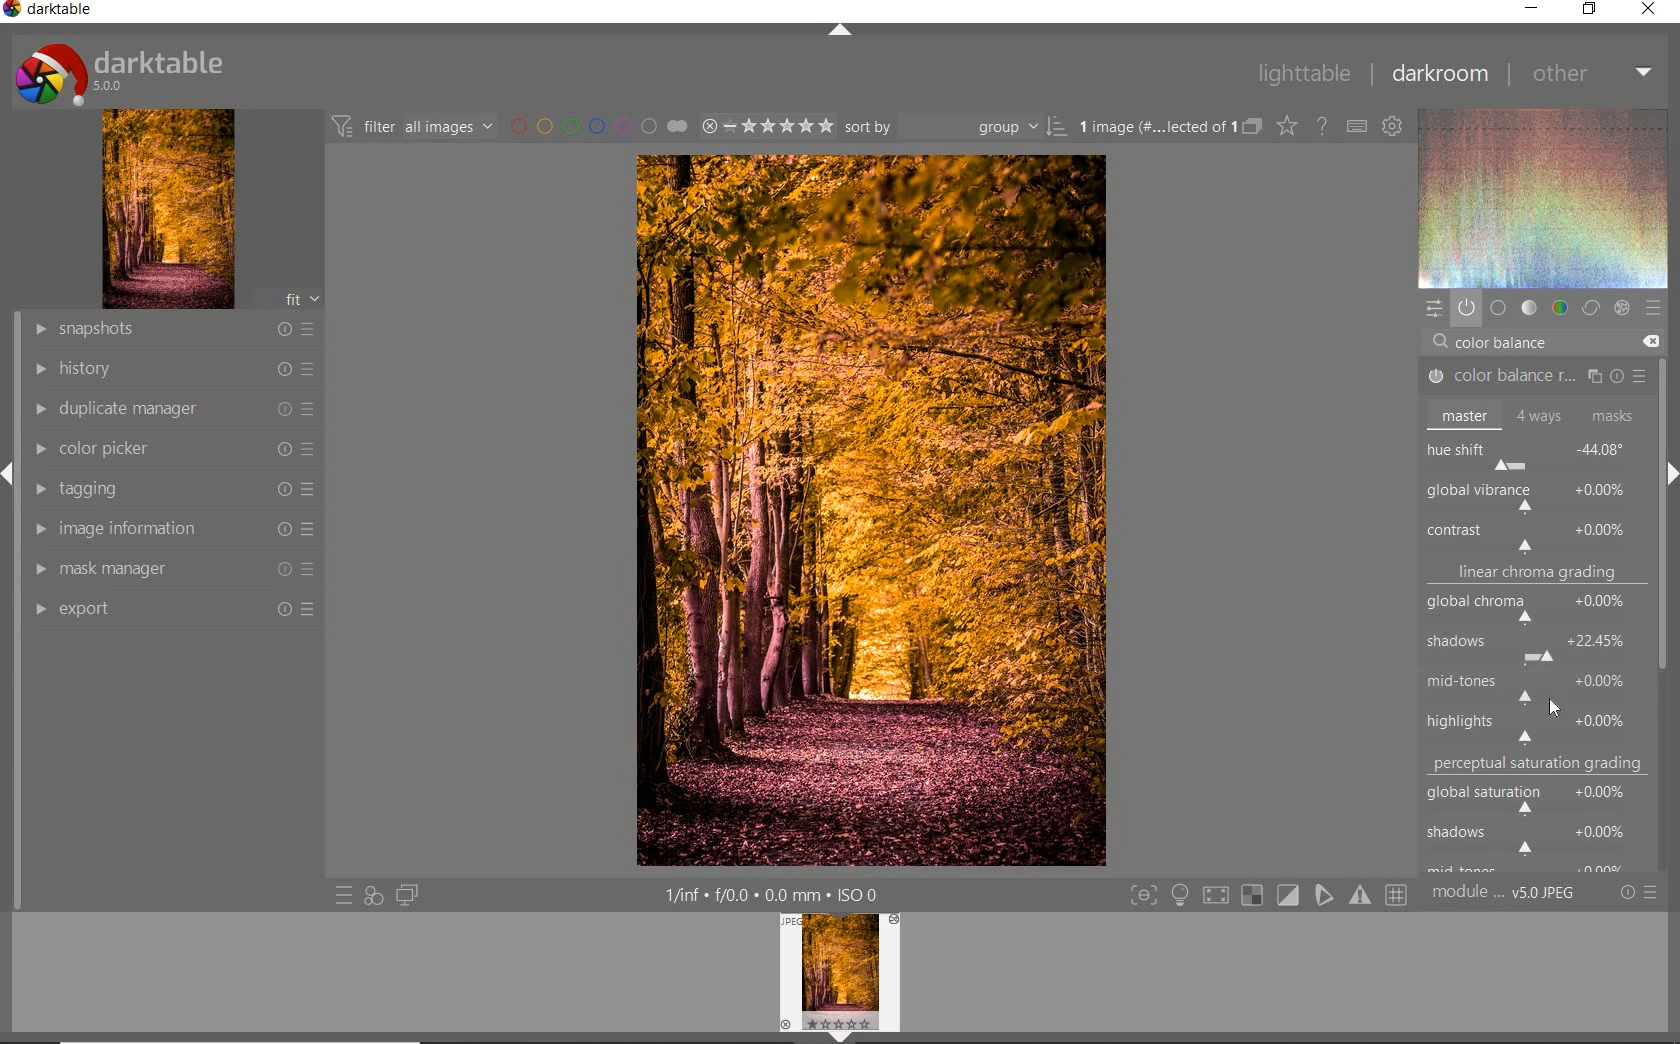 This screenshot has height=1044, width=1680. Describe the element at coordinates (1537, 796) in the screenshot. I see `global saturation` at that location.